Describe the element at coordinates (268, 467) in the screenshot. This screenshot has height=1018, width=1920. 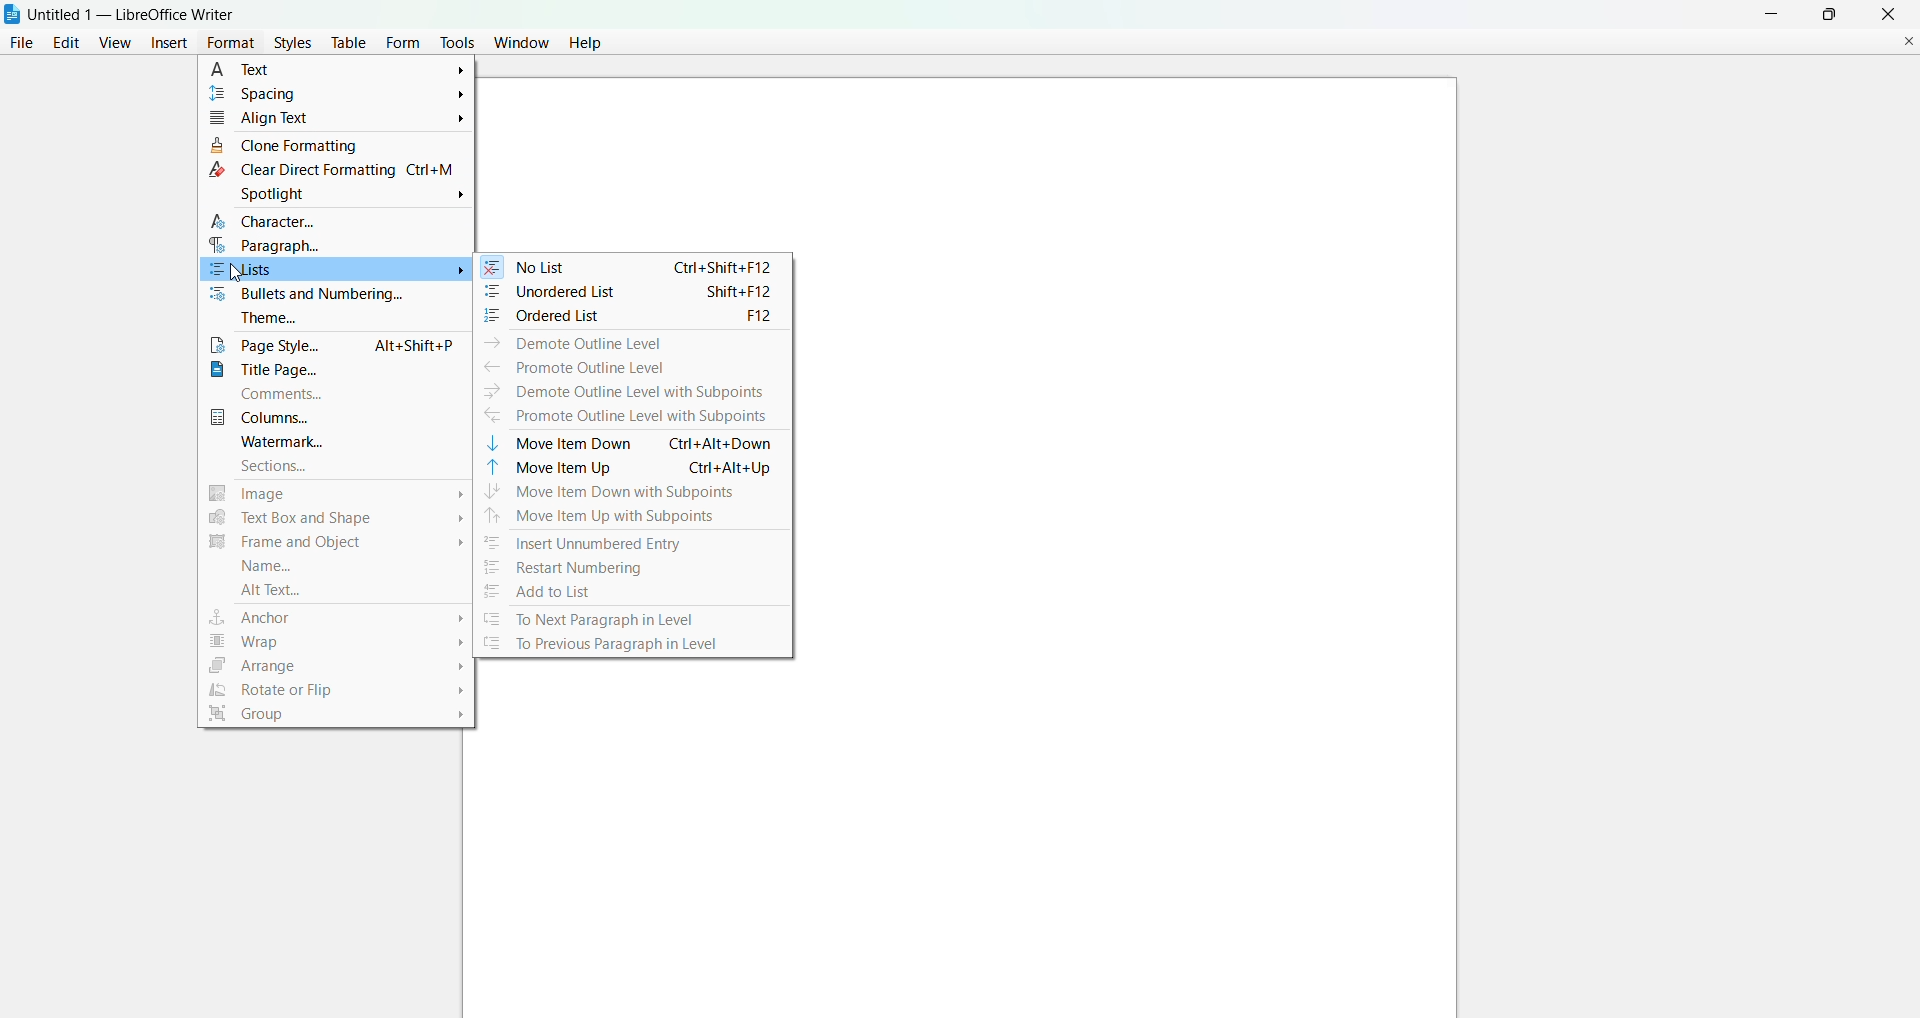
I see `sections` at that location.